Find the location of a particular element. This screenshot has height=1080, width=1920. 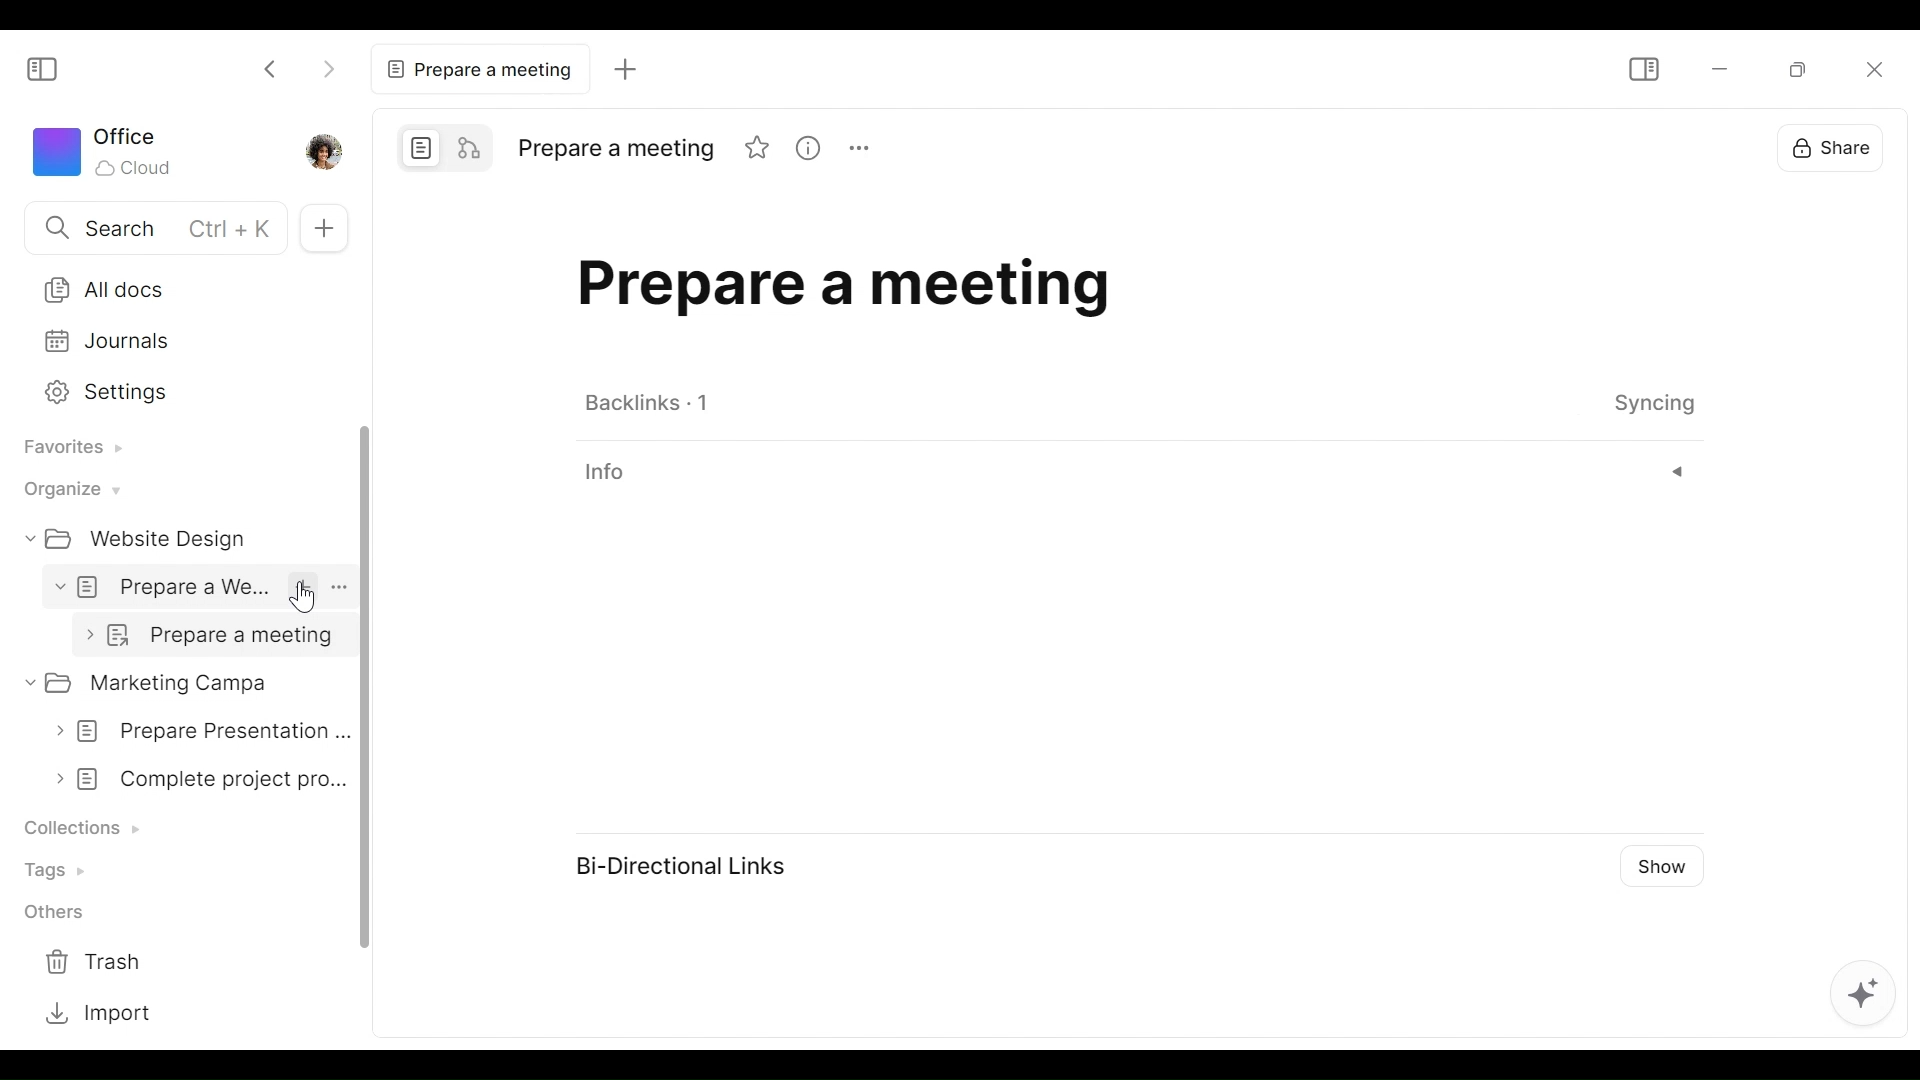

Import is located at coordinates (94, 1011).